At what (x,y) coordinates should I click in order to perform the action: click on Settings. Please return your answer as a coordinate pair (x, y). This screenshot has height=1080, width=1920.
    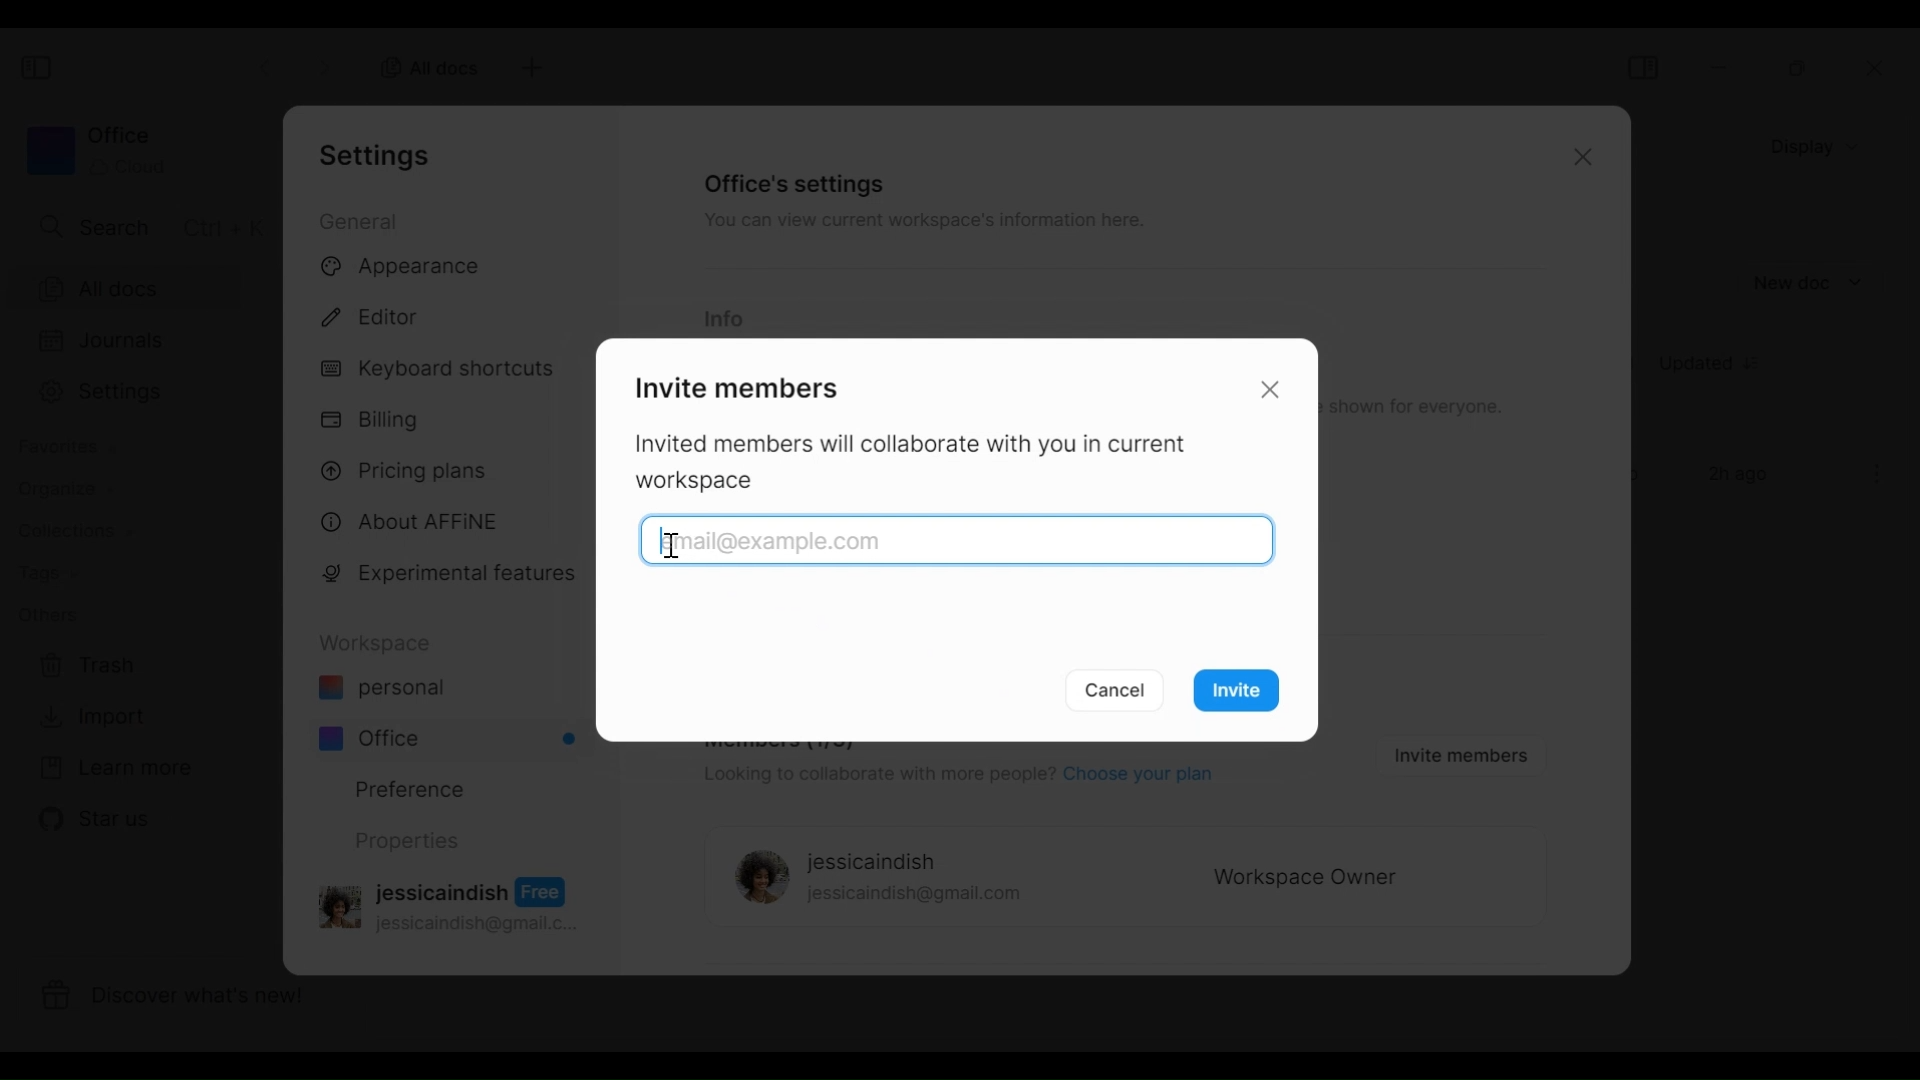
    Looking at the image, I should click on (381, 155).